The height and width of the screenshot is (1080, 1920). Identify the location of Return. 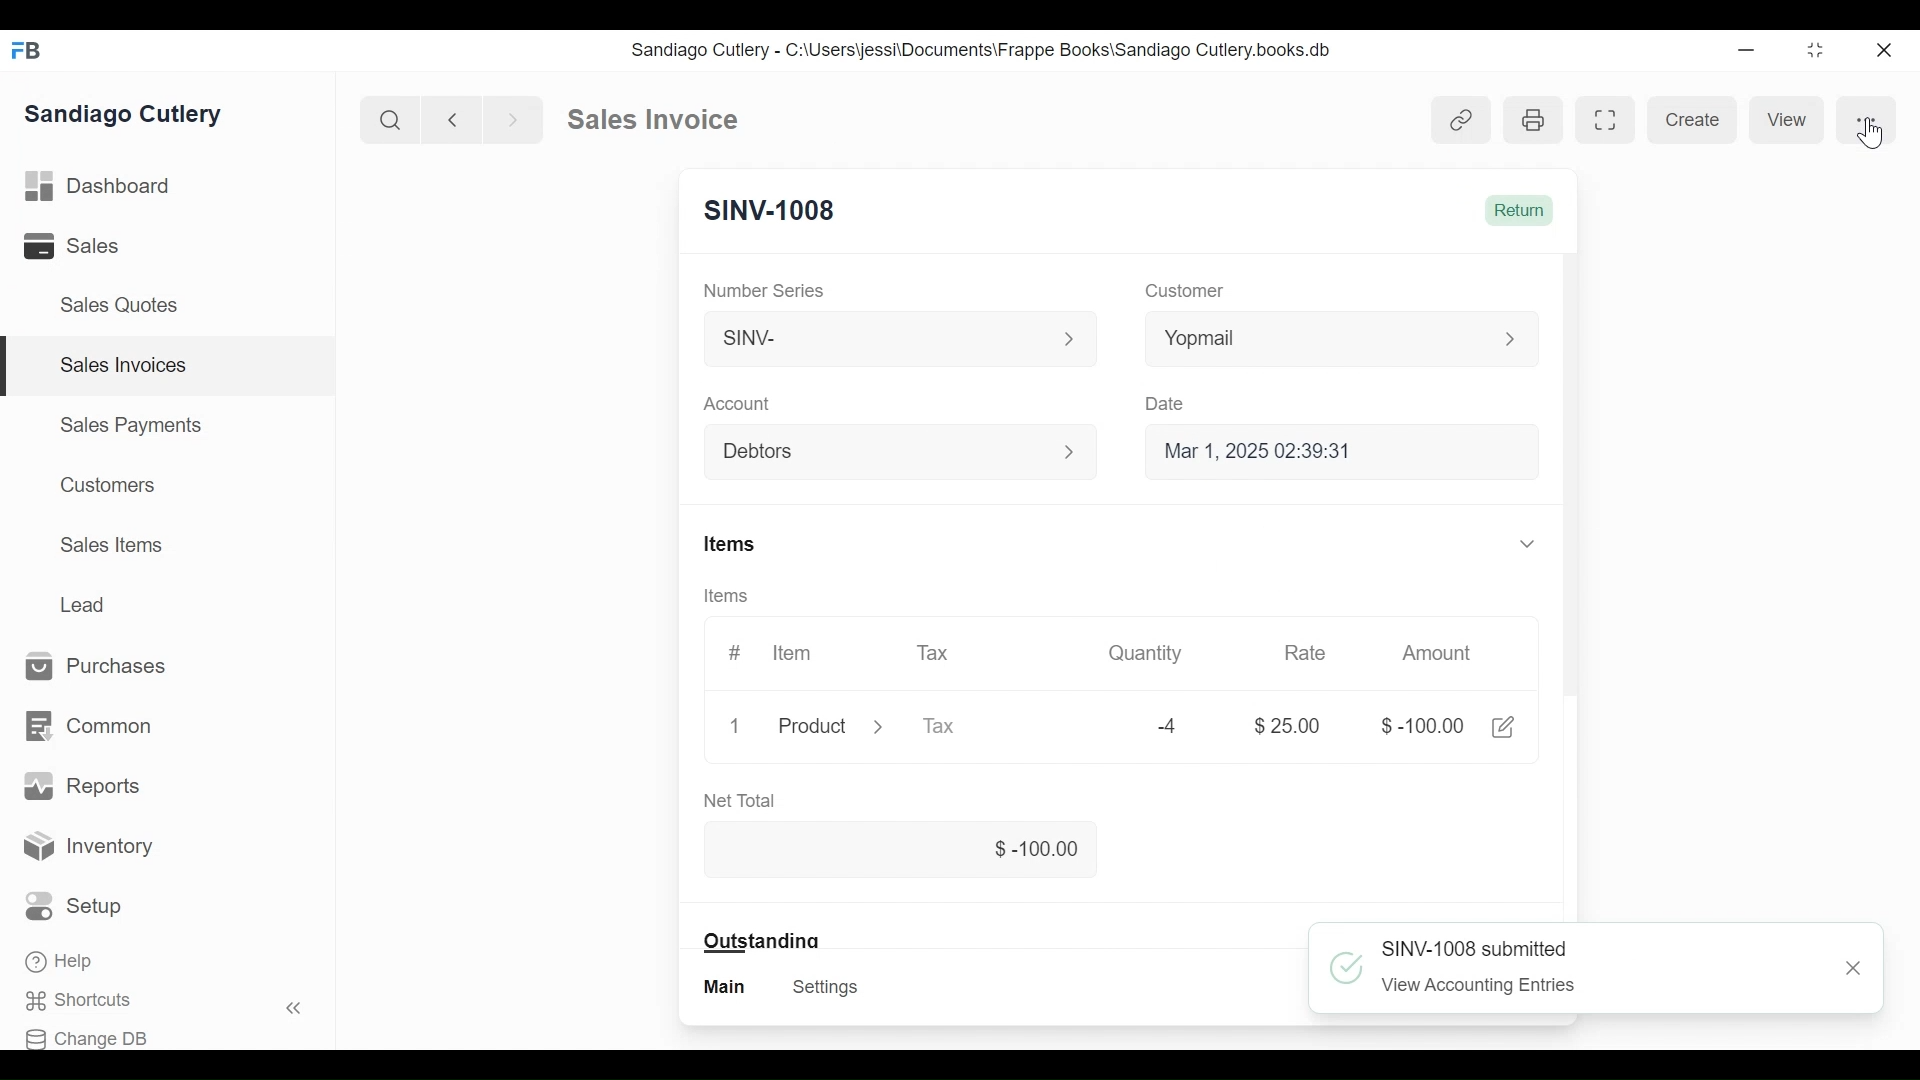
(1522, 210).